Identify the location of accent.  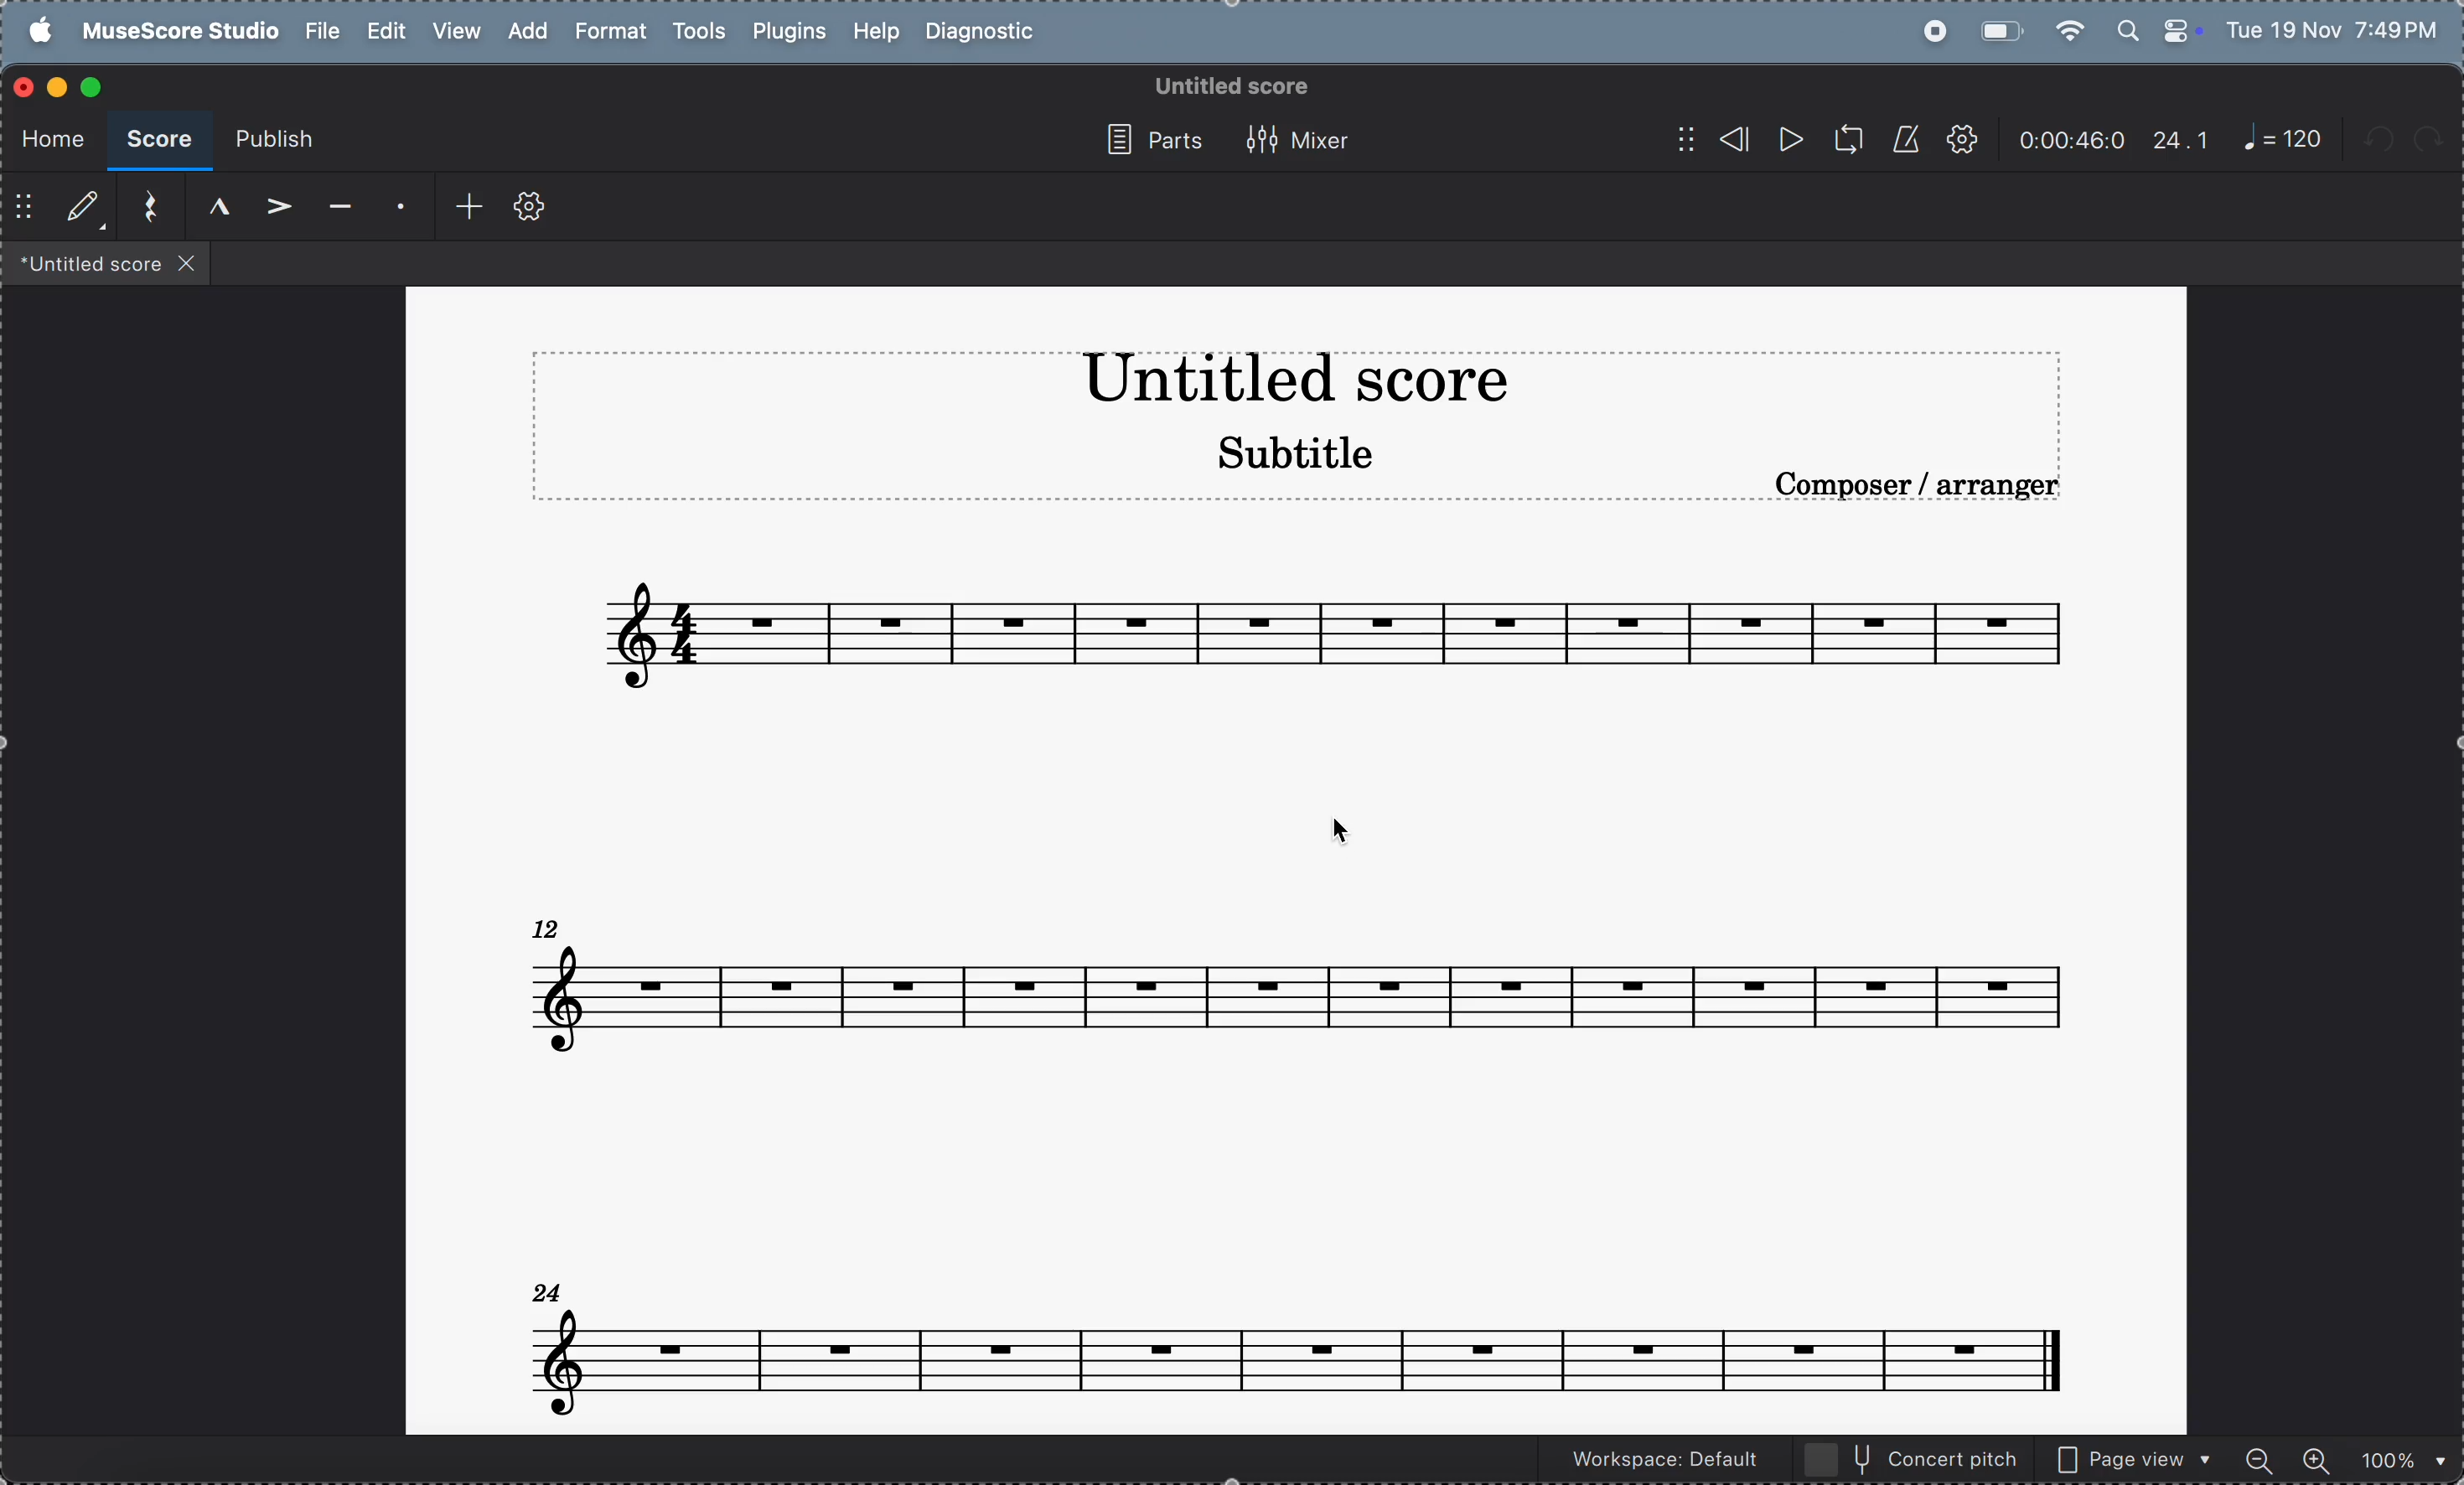
(272, 208).